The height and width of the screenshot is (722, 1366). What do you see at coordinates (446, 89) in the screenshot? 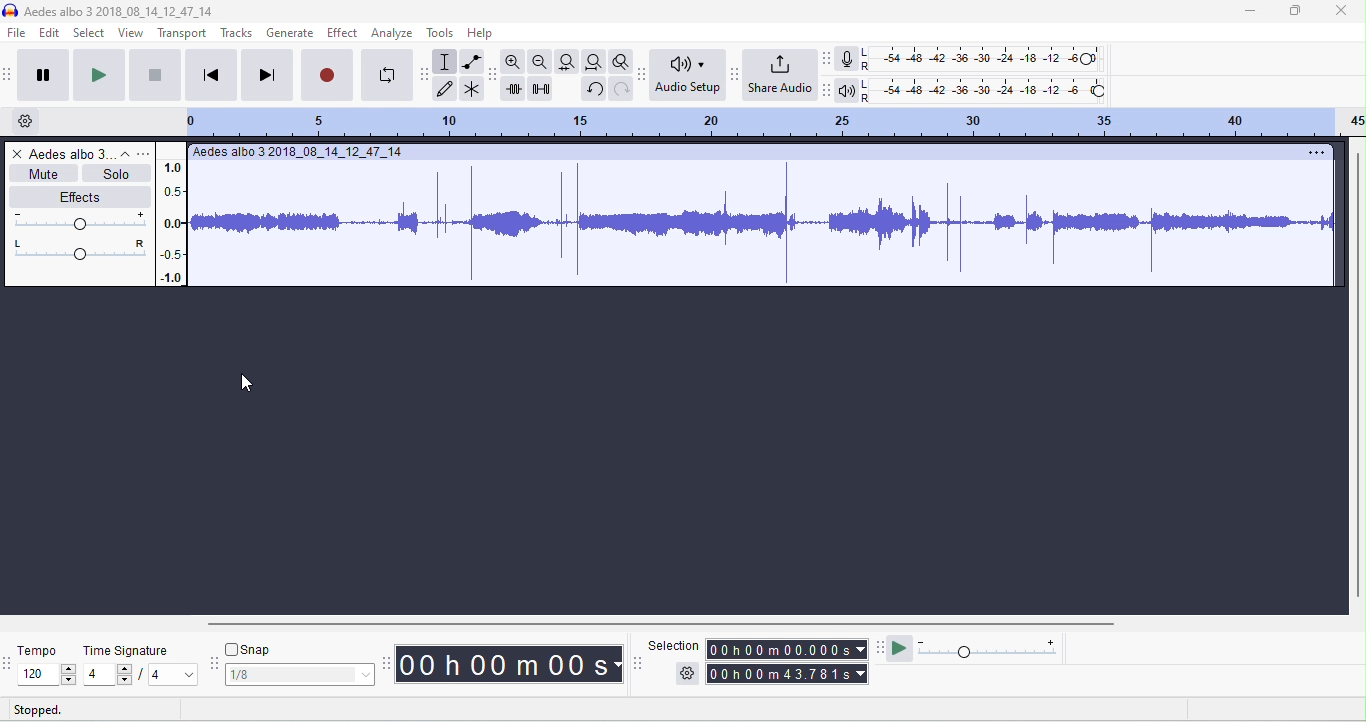
I see `draw tool` at bounding box center [446, 89].